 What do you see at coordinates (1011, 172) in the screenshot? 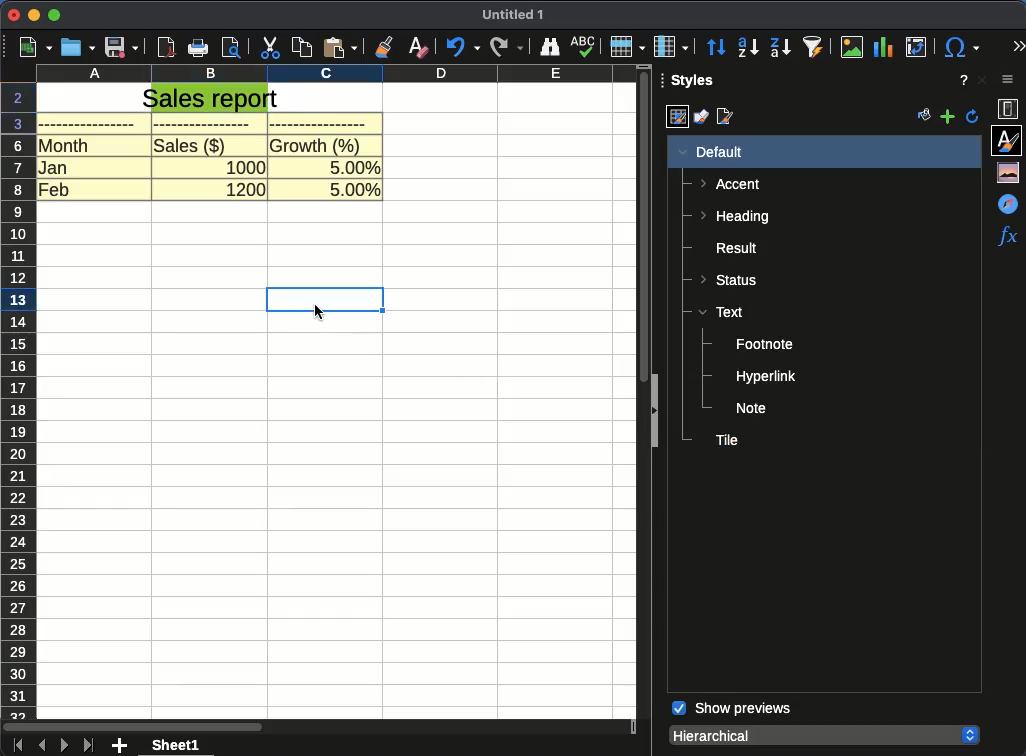
I see `gallery` at bounding box center [1011, 172].